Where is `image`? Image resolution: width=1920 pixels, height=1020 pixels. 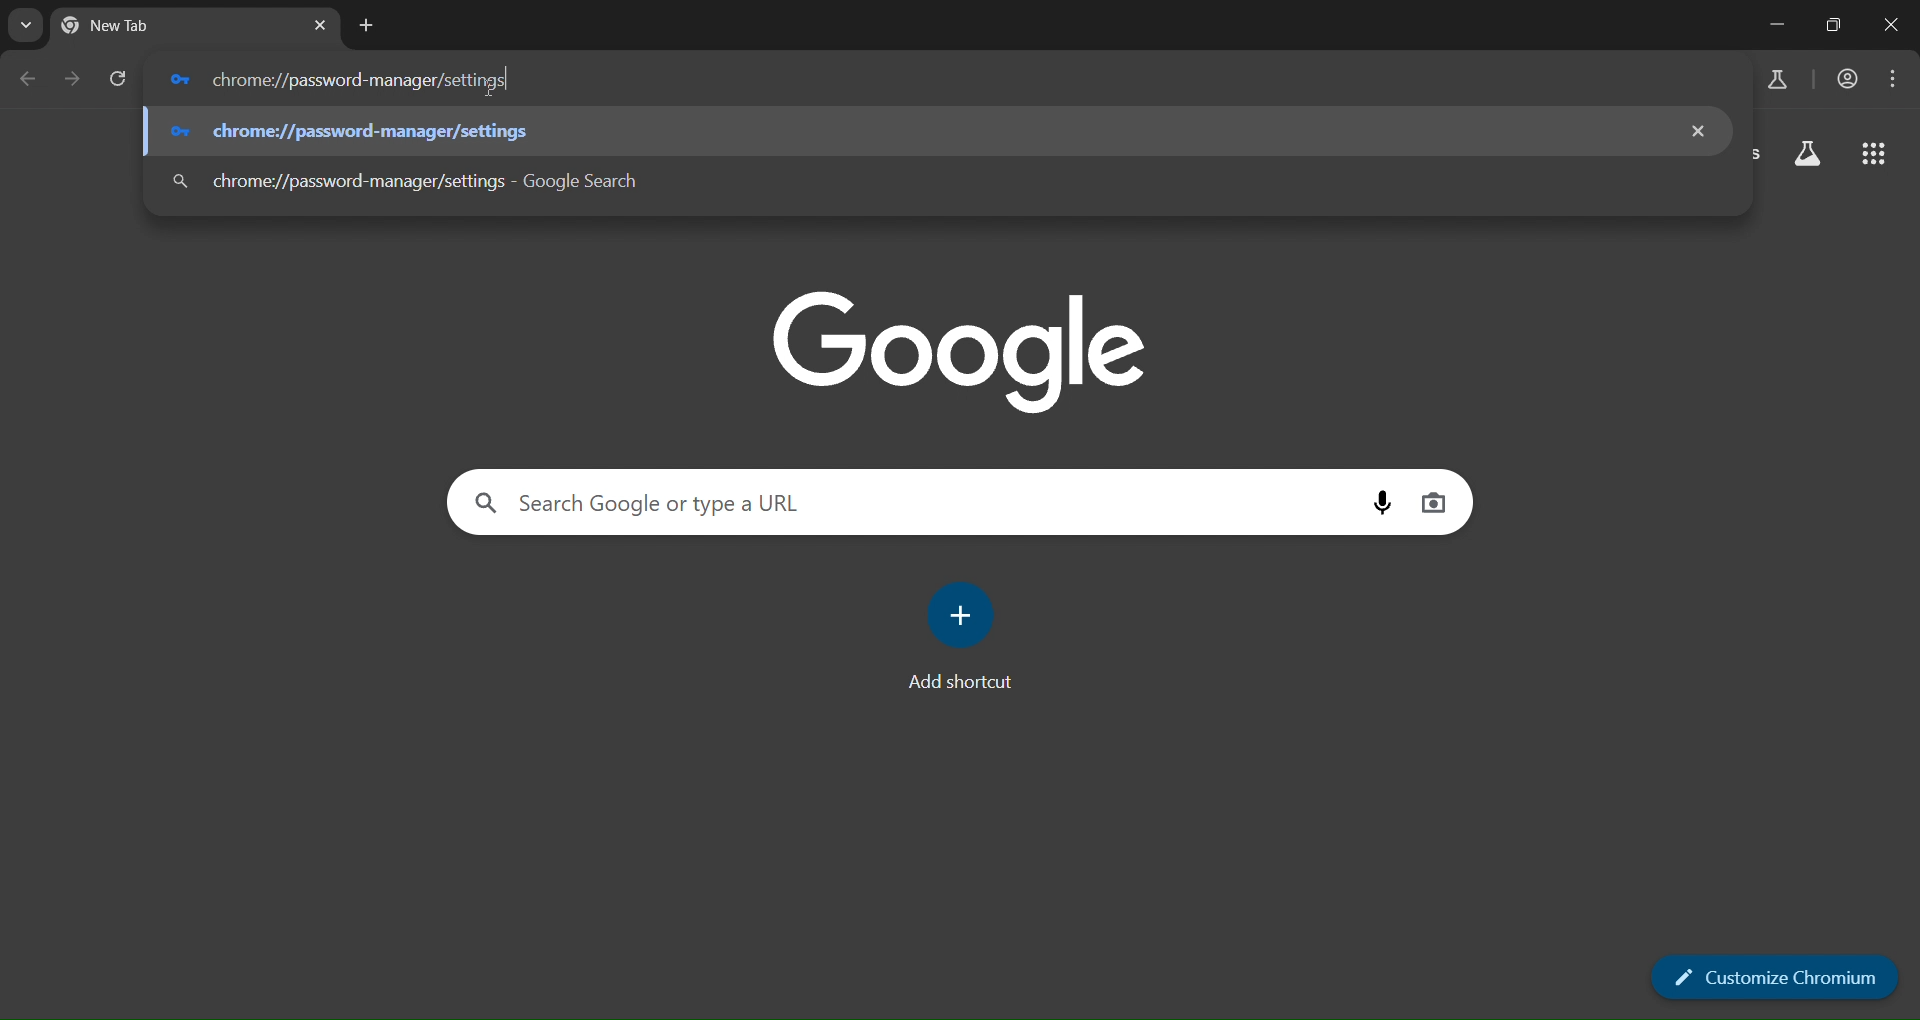
image is located at coordinates (964, 351).